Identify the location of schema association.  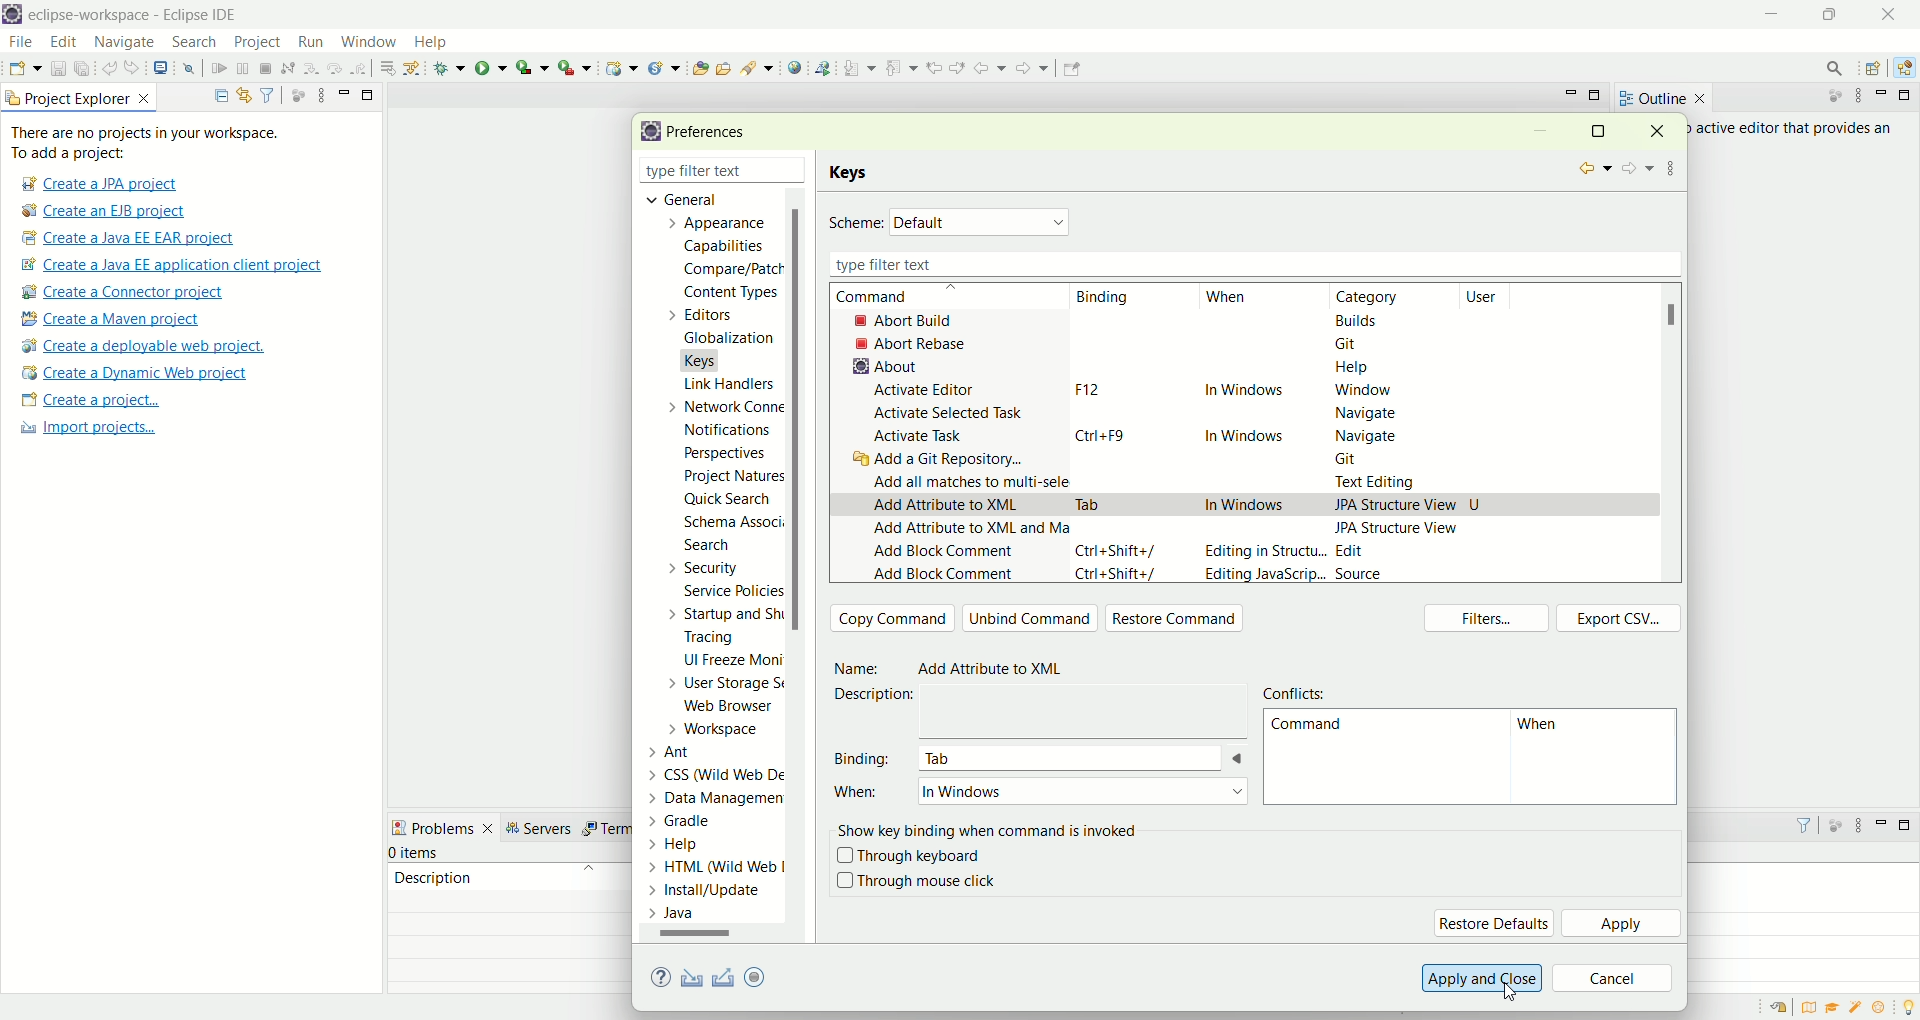
(736, 524).